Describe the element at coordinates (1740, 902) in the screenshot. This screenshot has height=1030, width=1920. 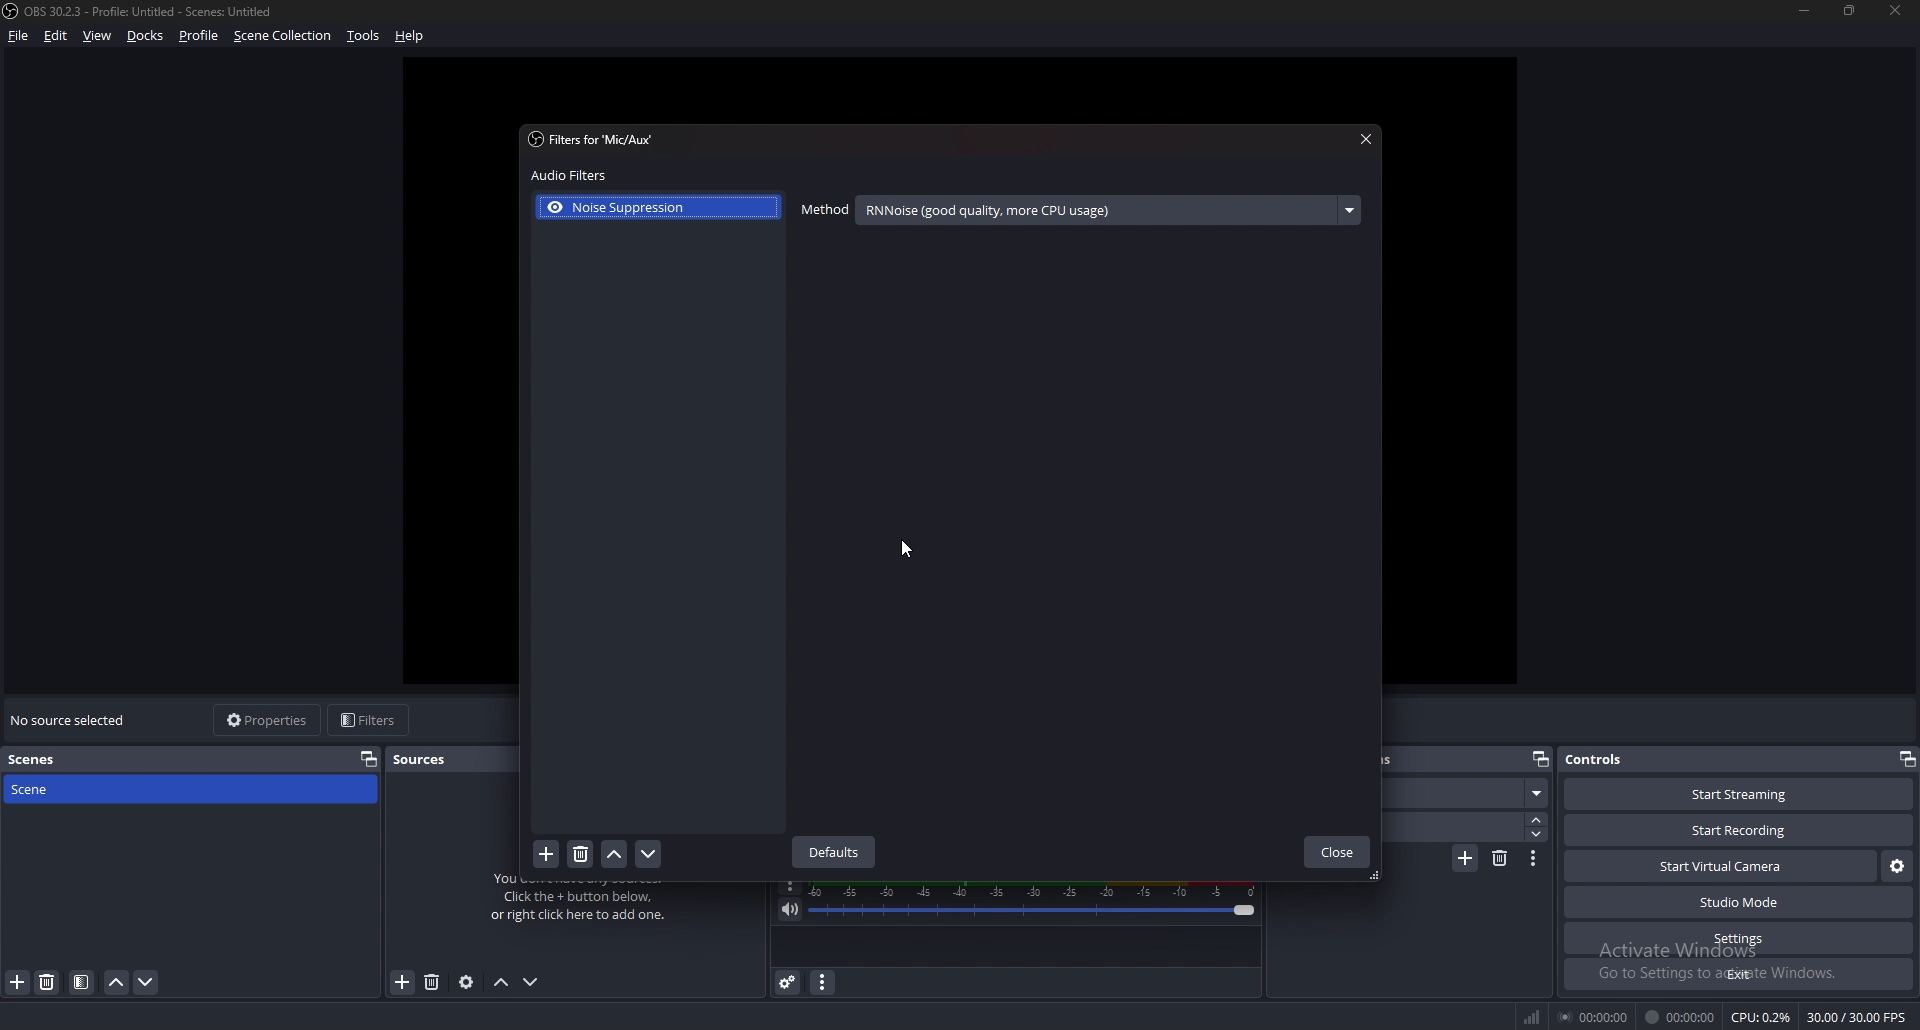
I see `studio mode` at that location.